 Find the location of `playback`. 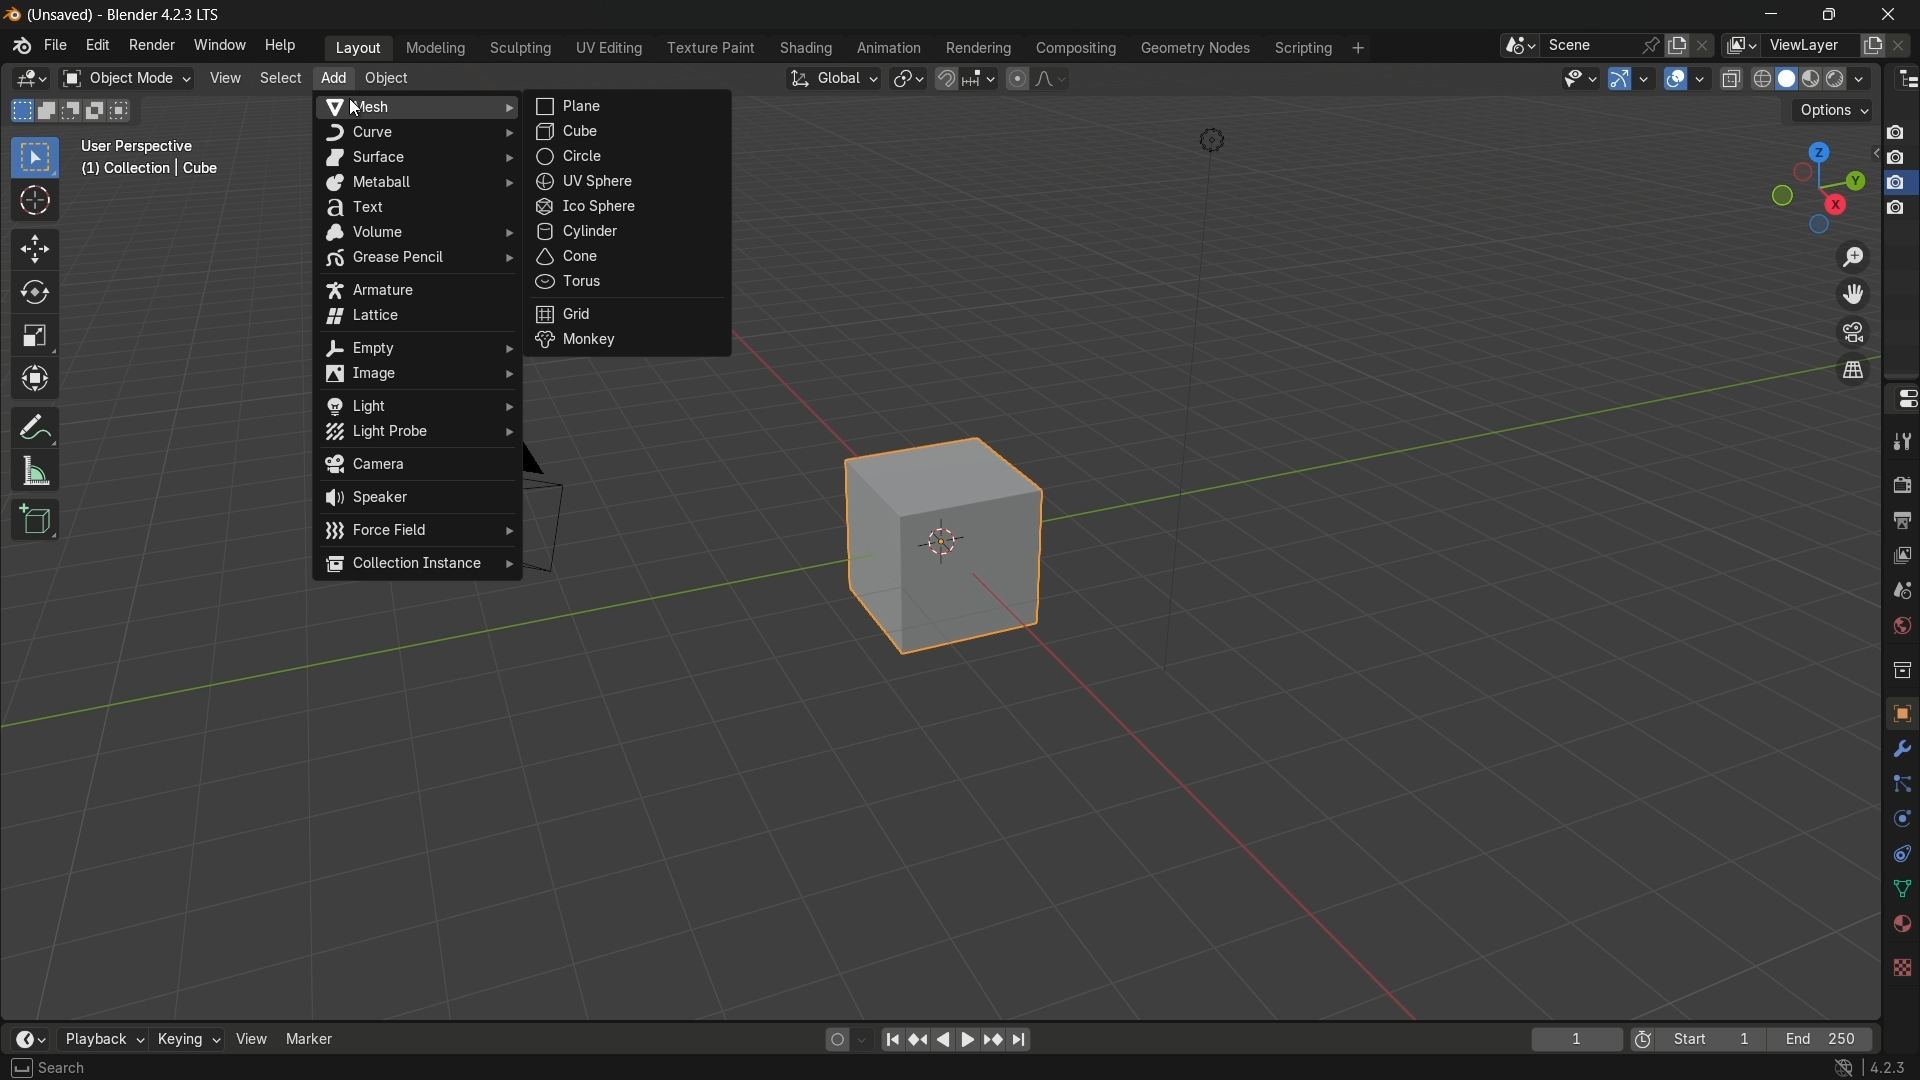

playback is located at coordinates (102, 1039).